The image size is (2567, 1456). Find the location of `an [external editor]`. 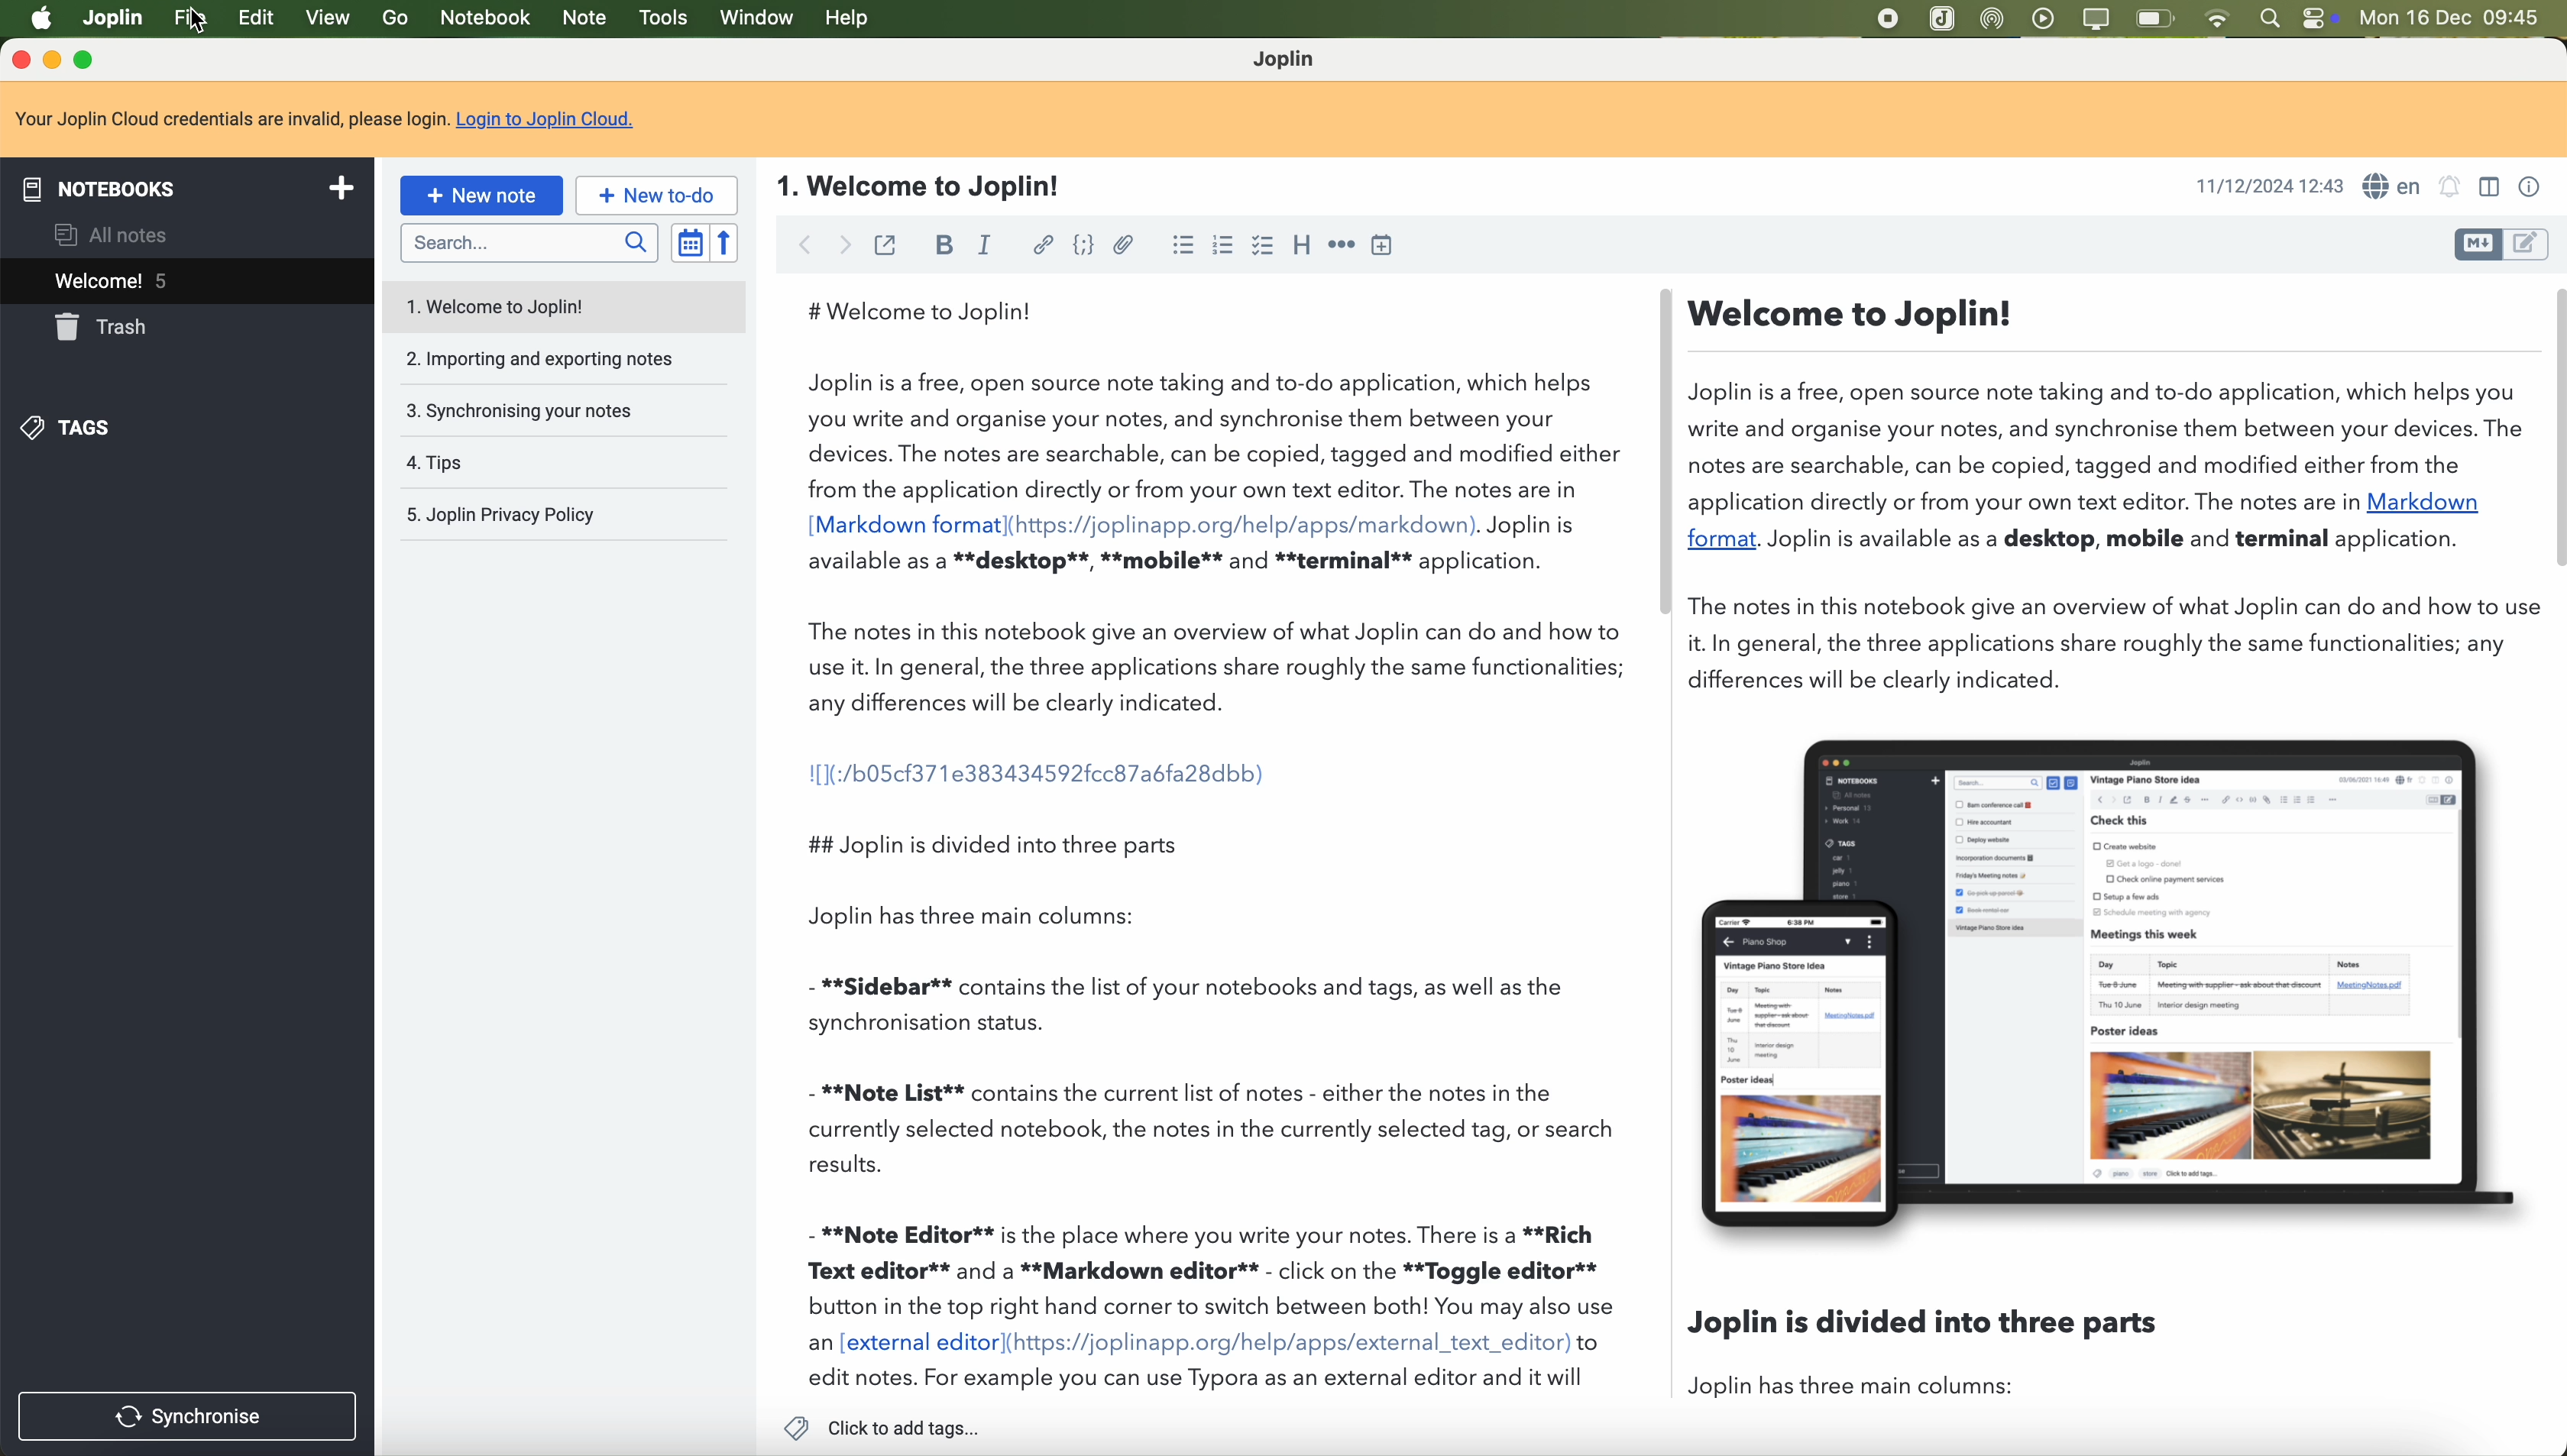

an [external editor] is located at coordinates (904, 1344).